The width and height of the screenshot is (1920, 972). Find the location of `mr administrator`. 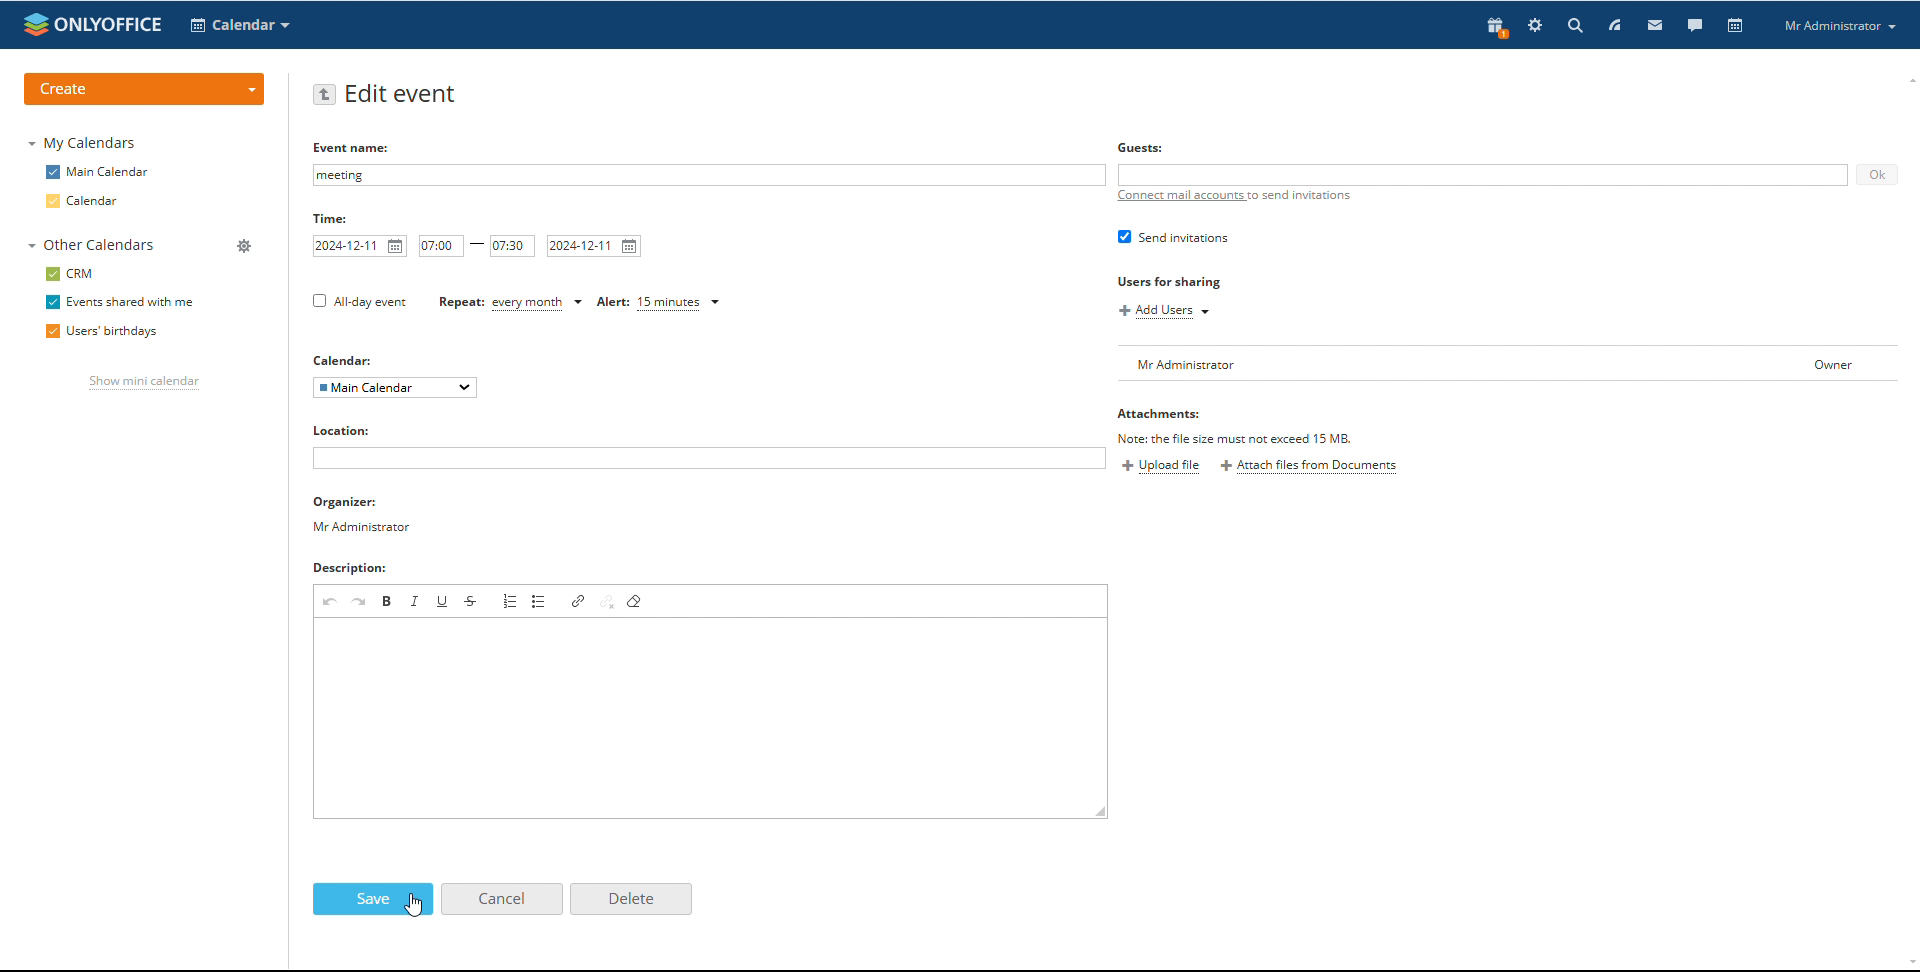

mr administrator is located at coordinates (368, 531).